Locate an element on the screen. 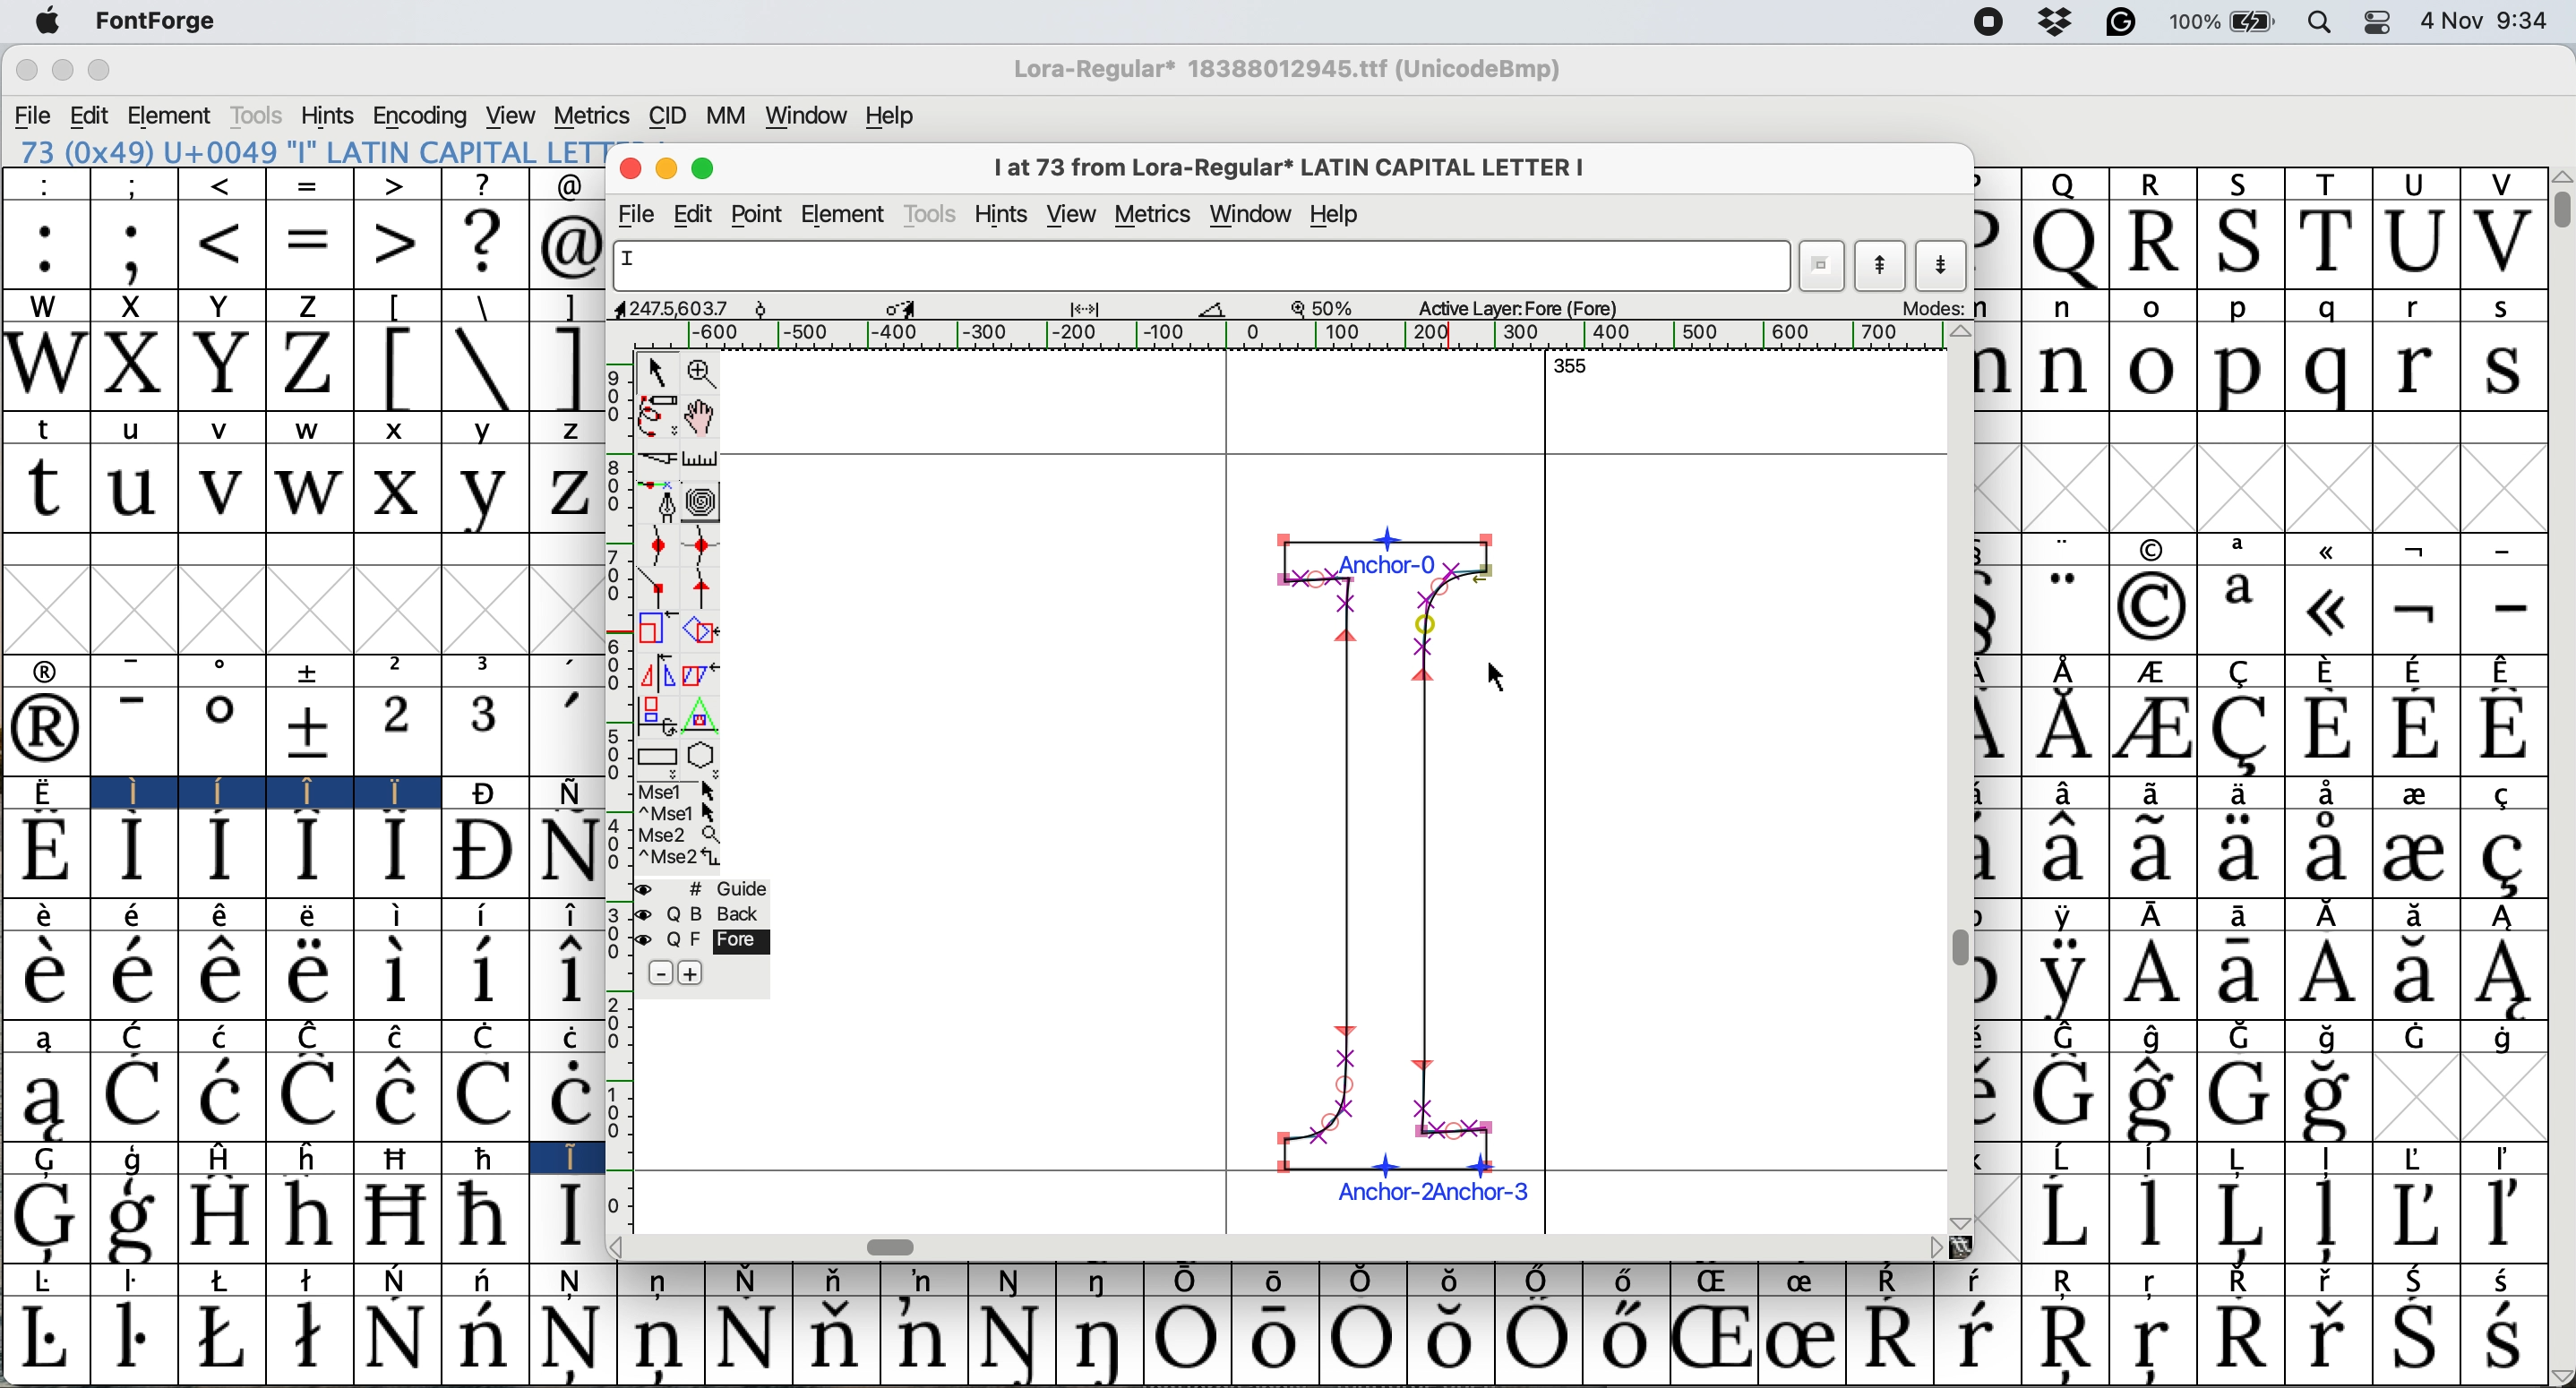 This screenshot has width=2576, height=1388. add a curve point horizontally or vertically is located at coordinates (700, 546).